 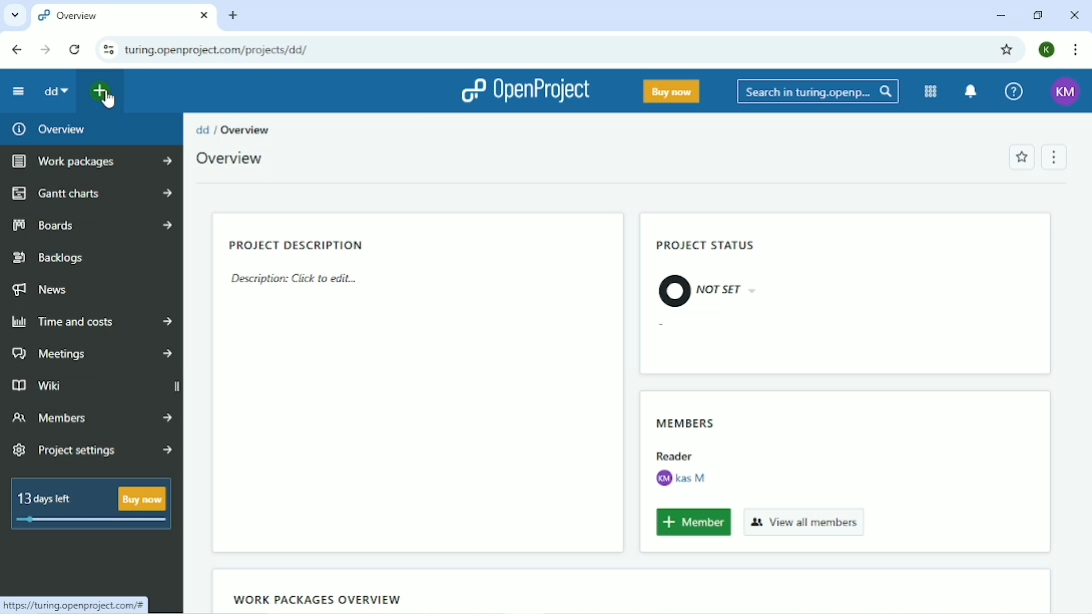 I want to click on Meetings, so click(x=92, y=354).